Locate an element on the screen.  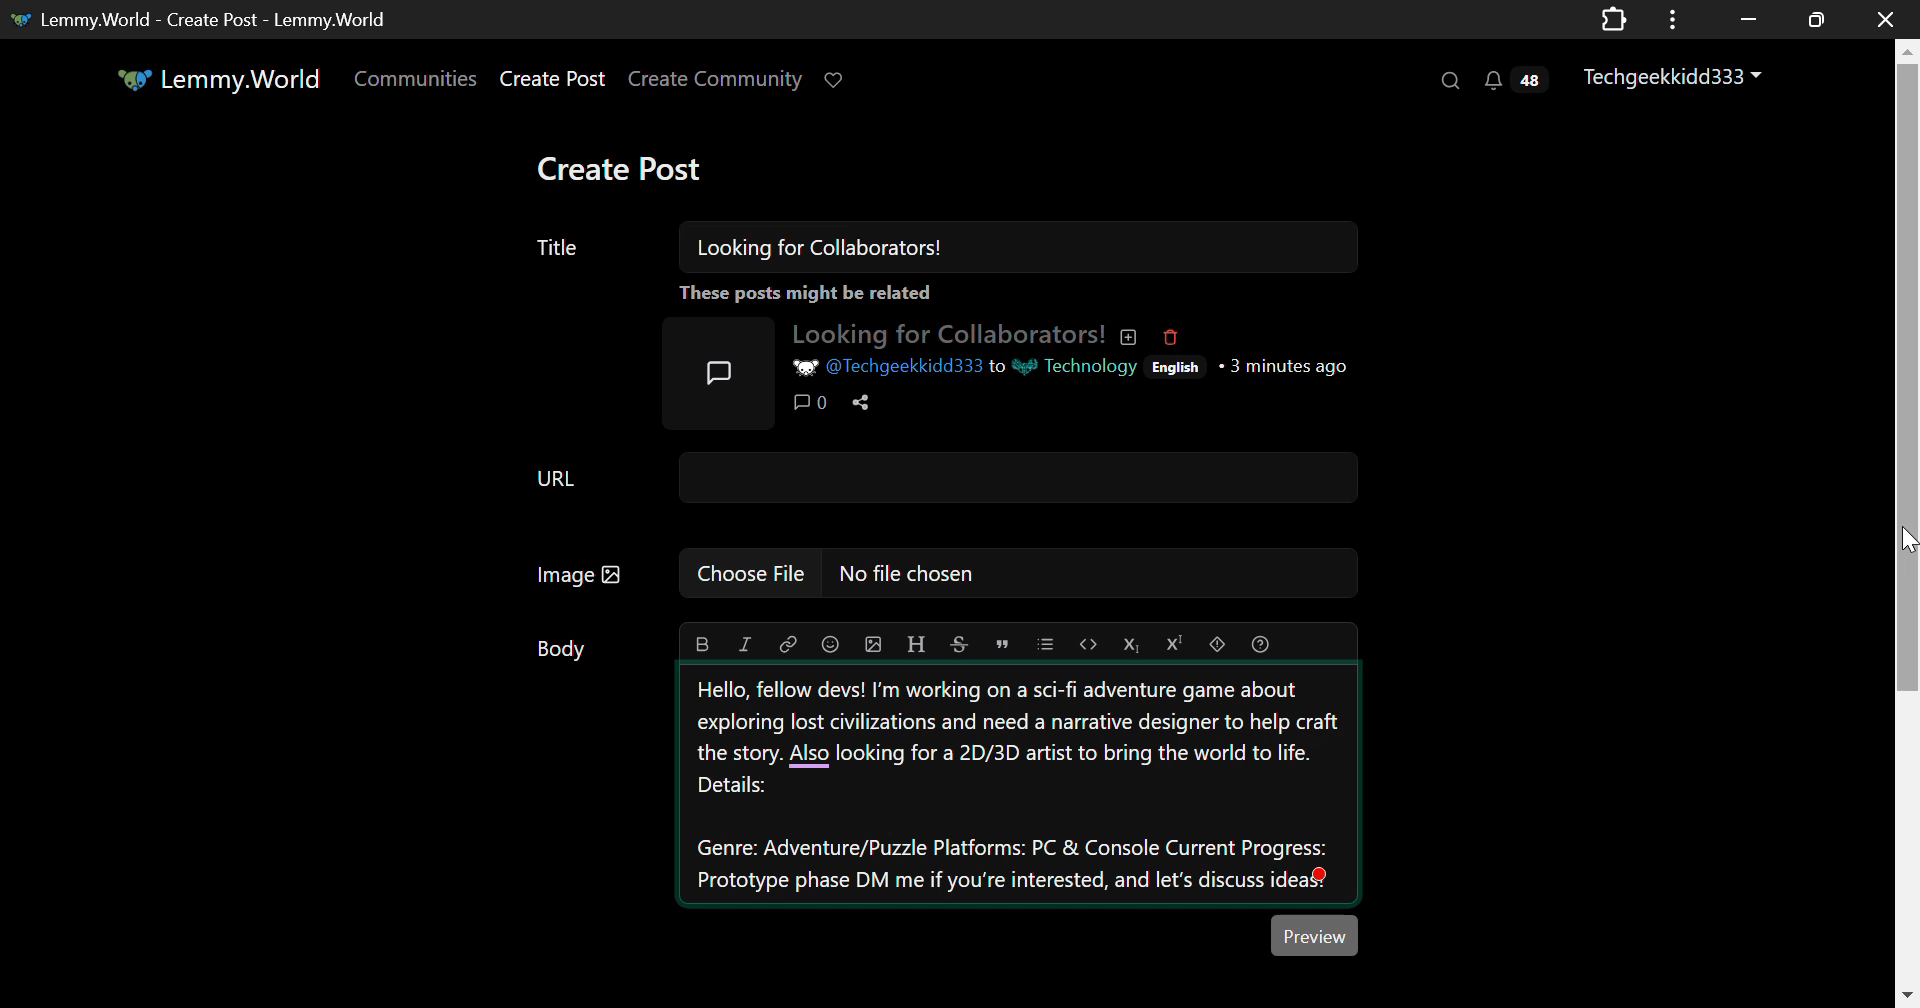
URL is located at coordinates (942, 476).